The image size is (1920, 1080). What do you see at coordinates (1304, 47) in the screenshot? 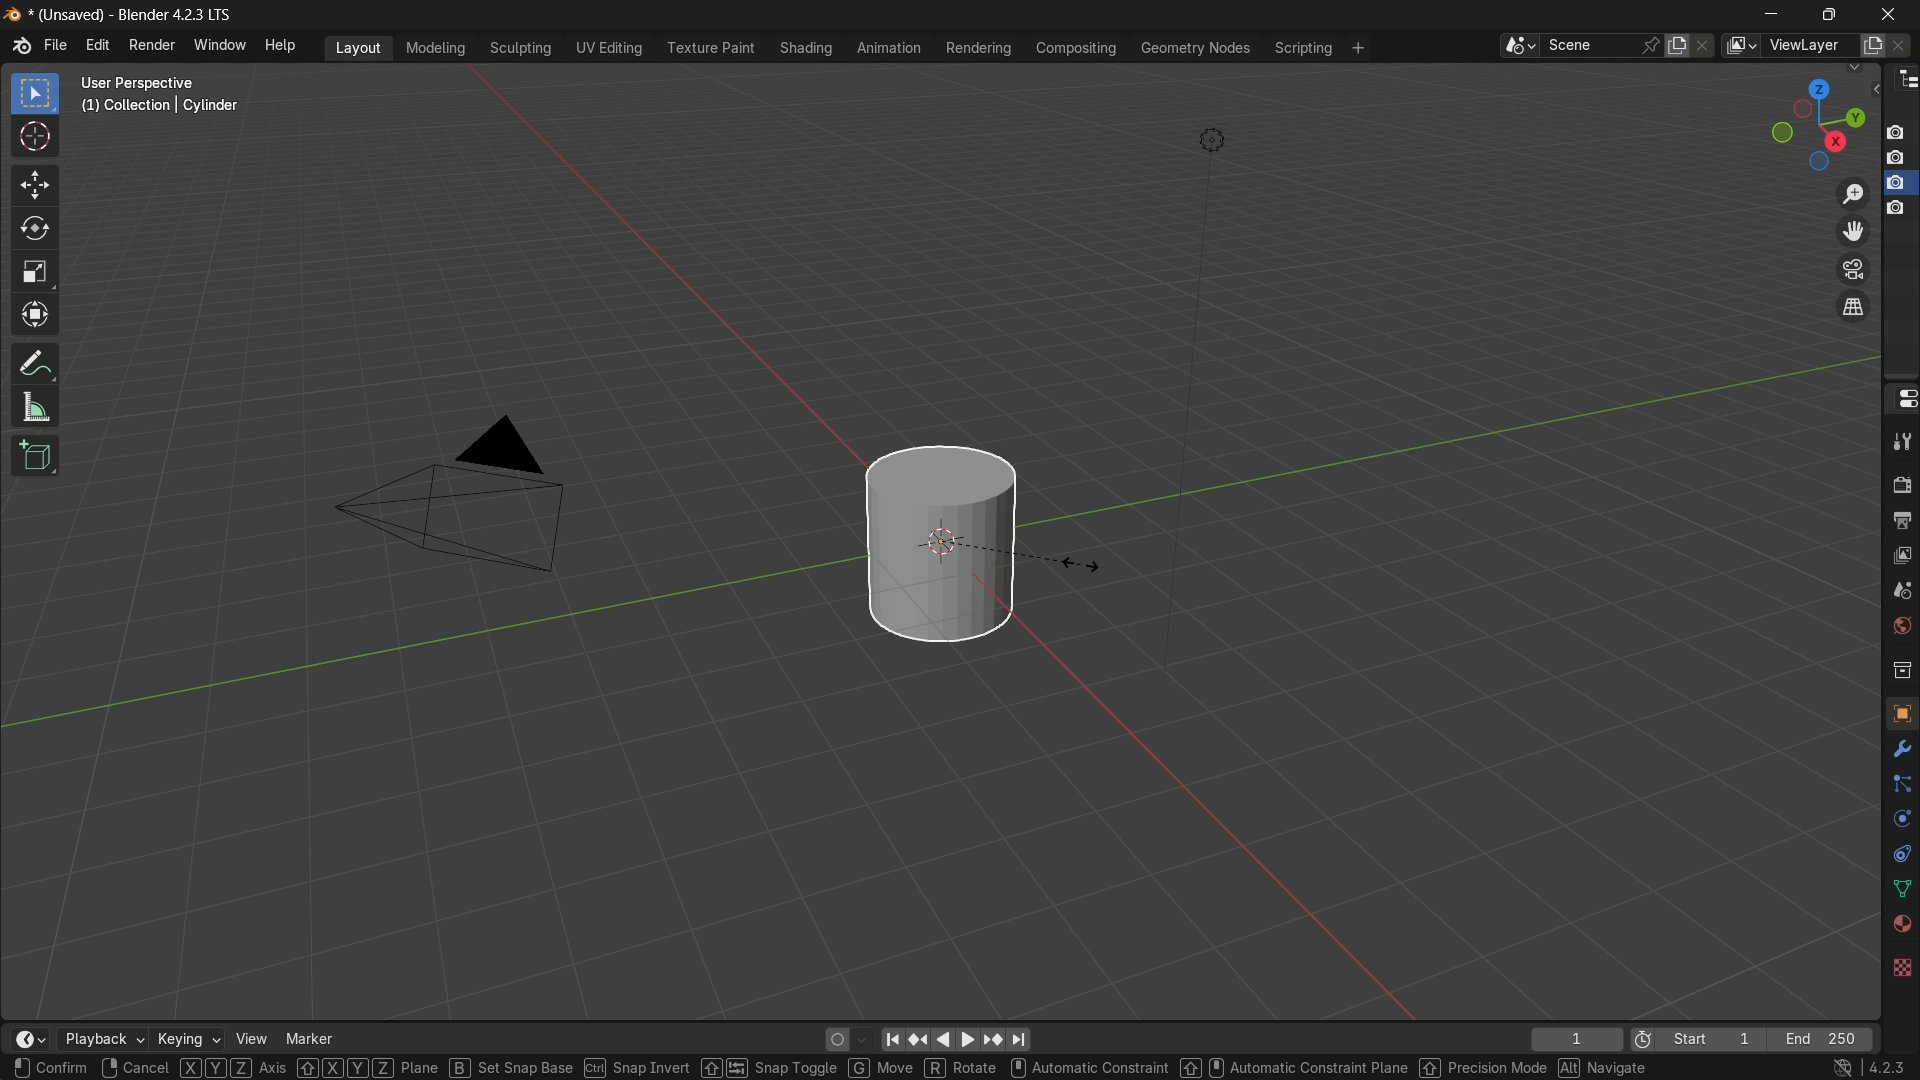
I see `scripting` at bounding box center [1304, 47].